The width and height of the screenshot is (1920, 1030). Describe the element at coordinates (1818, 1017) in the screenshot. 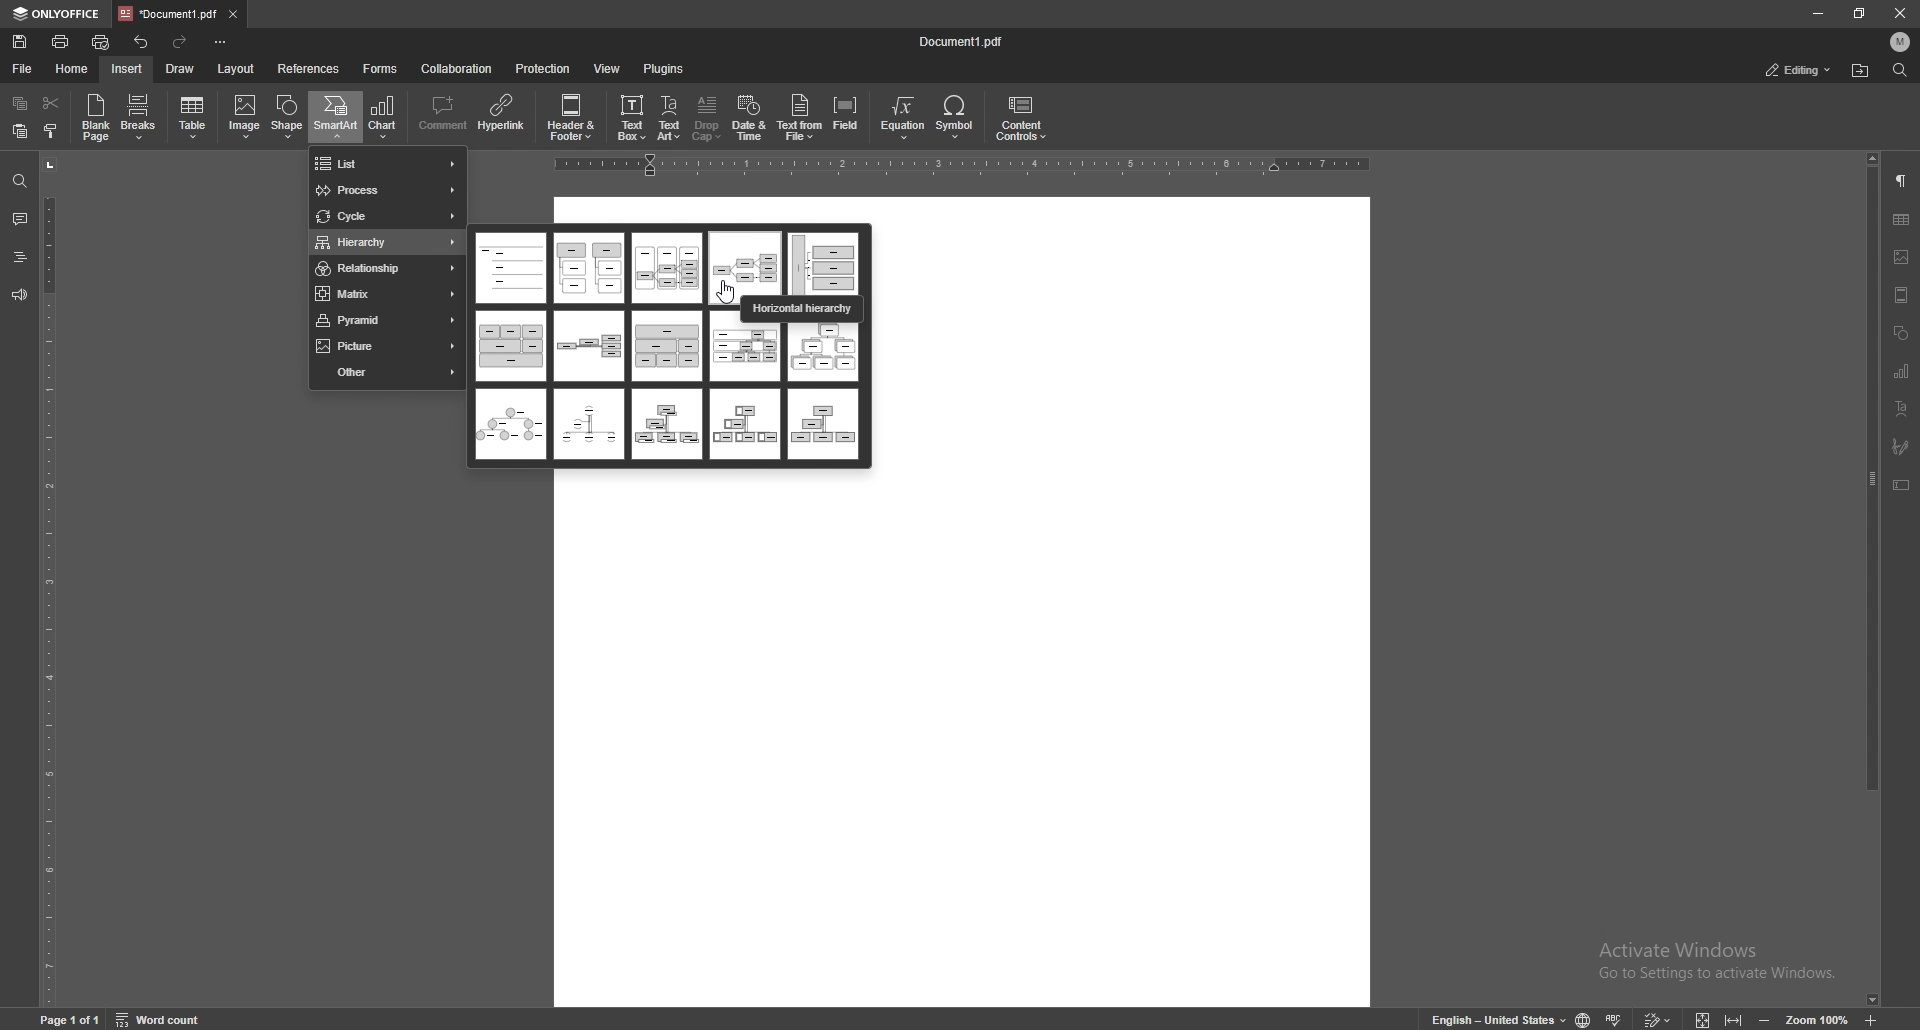

I see `zoom` at that location.